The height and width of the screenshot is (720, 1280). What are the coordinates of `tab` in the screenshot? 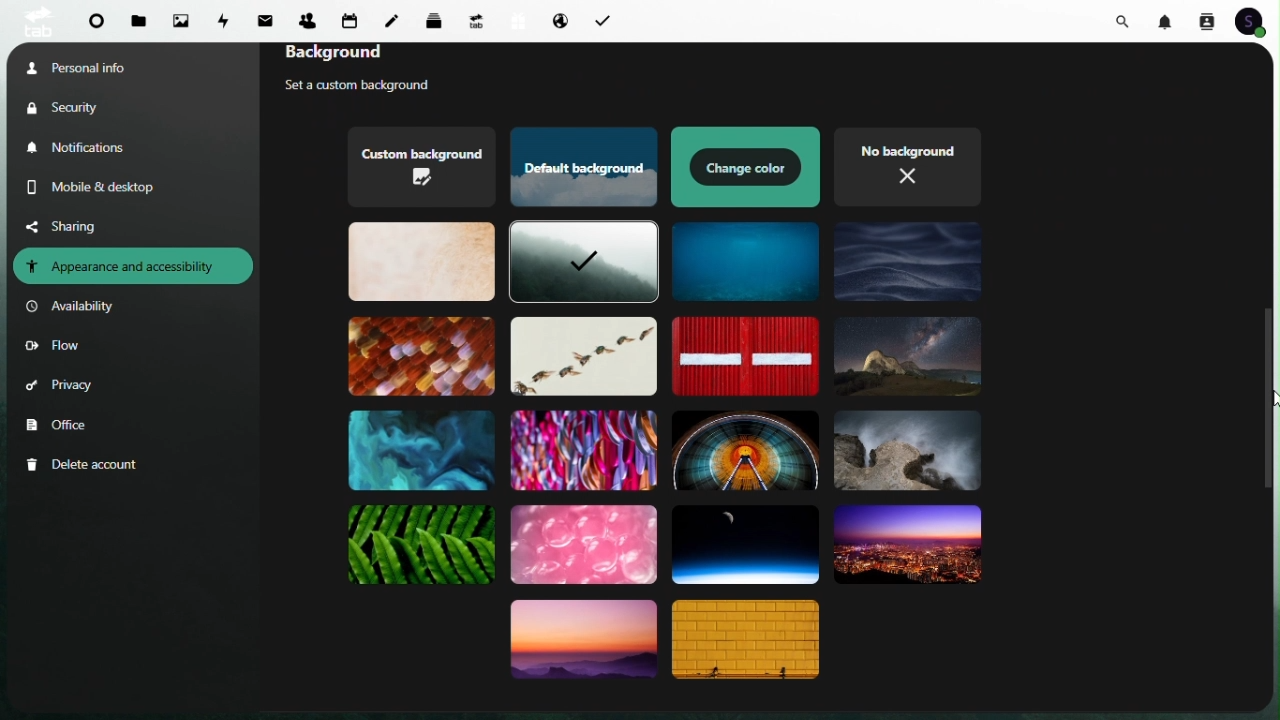 It's located at (35, 21).